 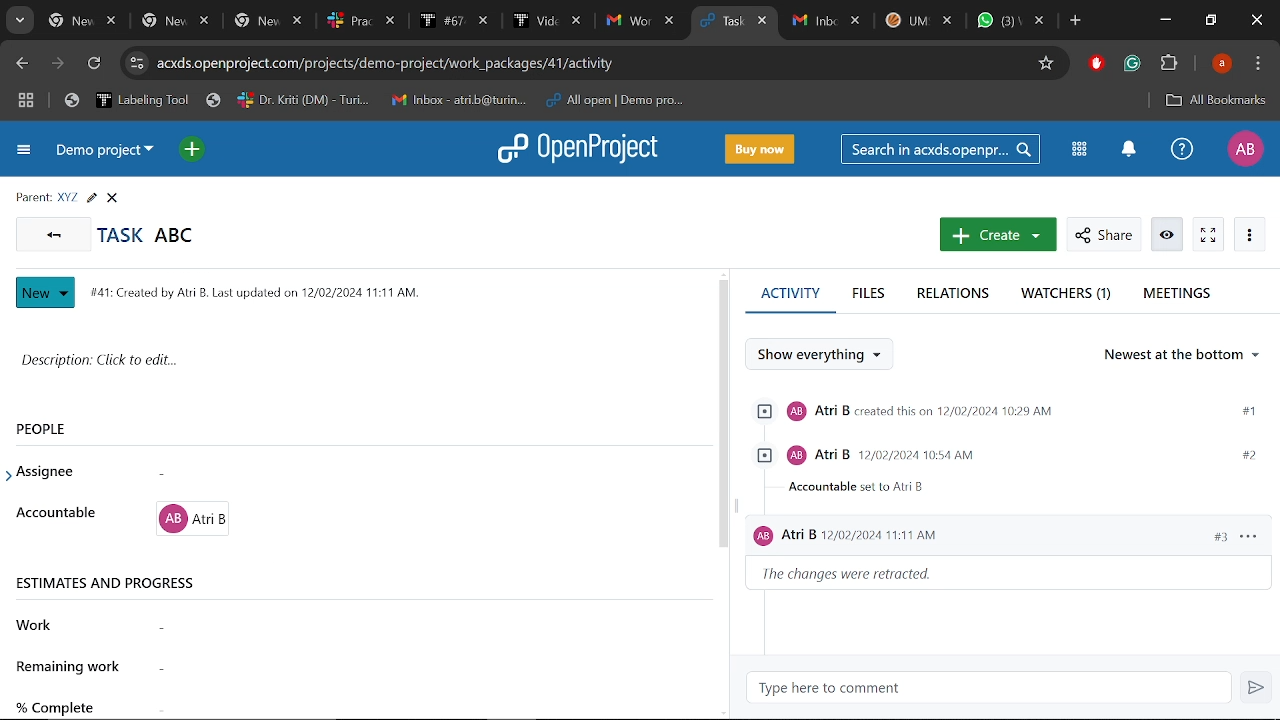 What do you see at coordinates (46, 293) in the screenshot?
I see `New` at bounding box center [46, 293].